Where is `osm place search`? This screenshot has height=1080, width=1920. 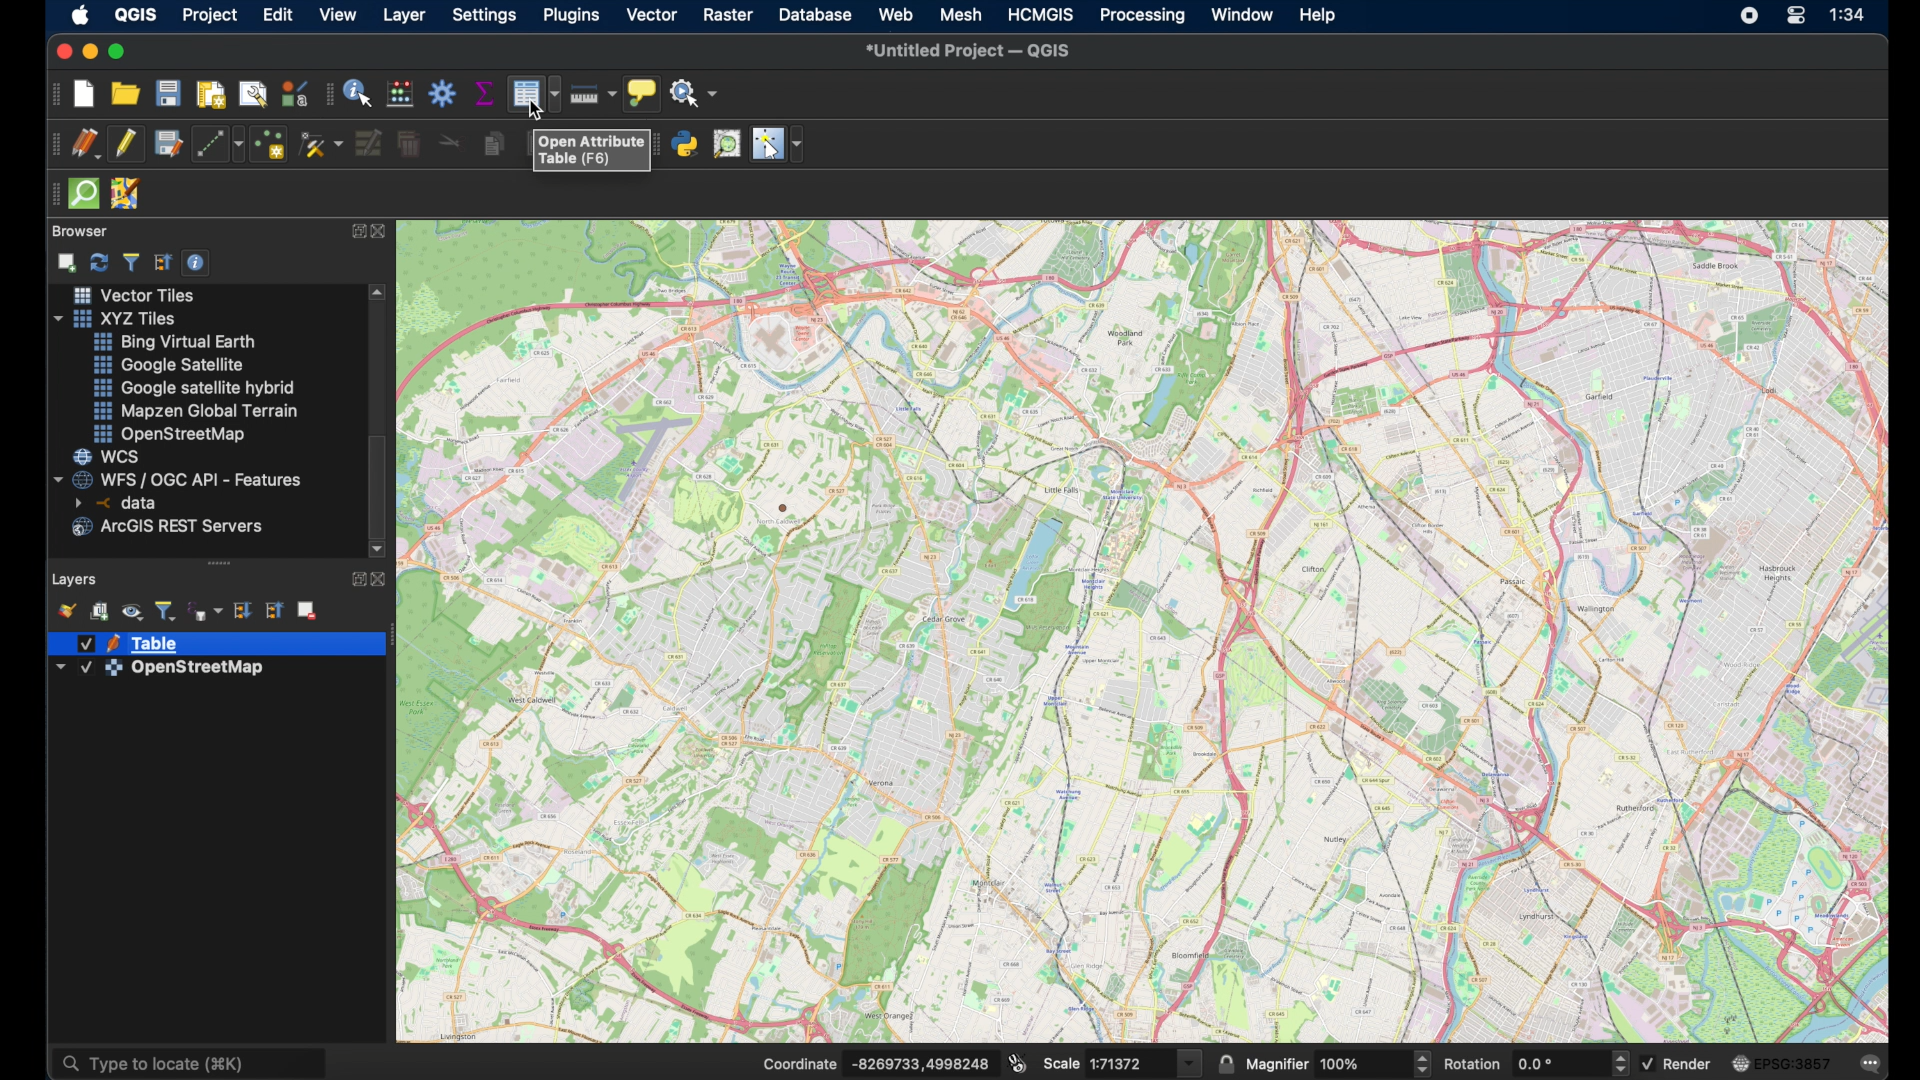
osm place search is located at coordinates (729, 146).